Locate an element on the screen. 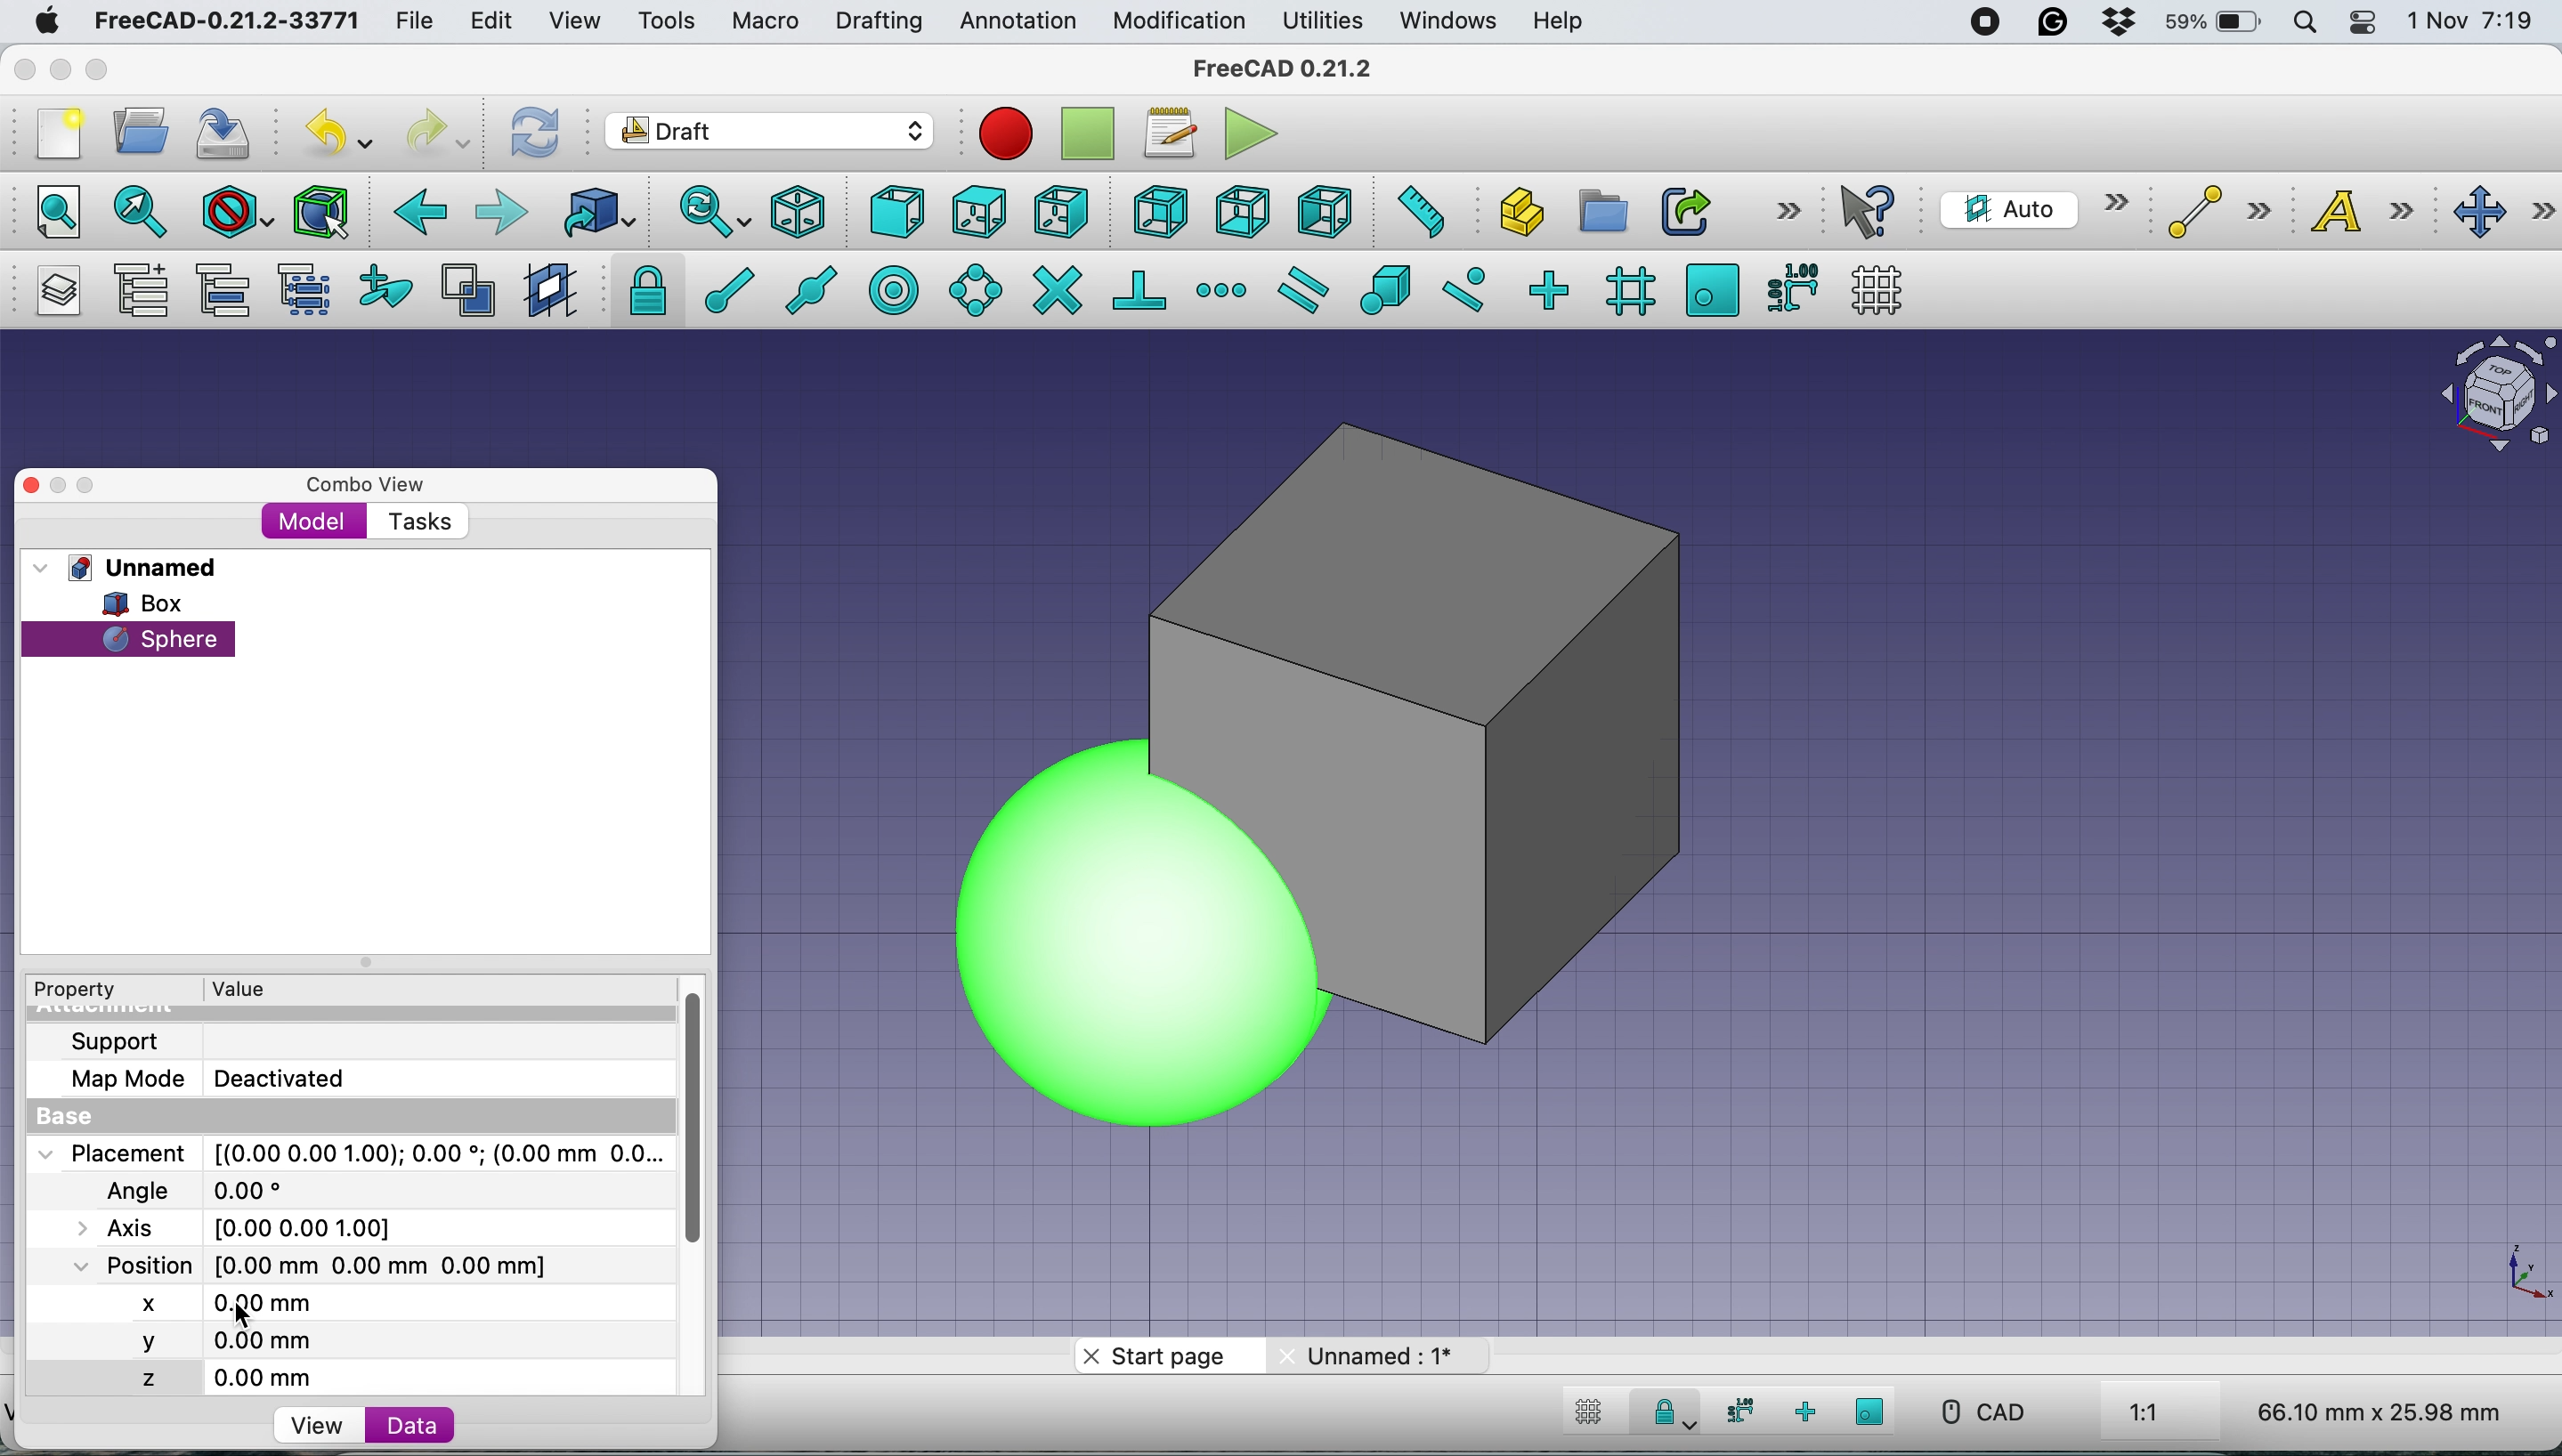 This screenshot has height=1456, width=2562. battery is located at coordinates (2207, 24).